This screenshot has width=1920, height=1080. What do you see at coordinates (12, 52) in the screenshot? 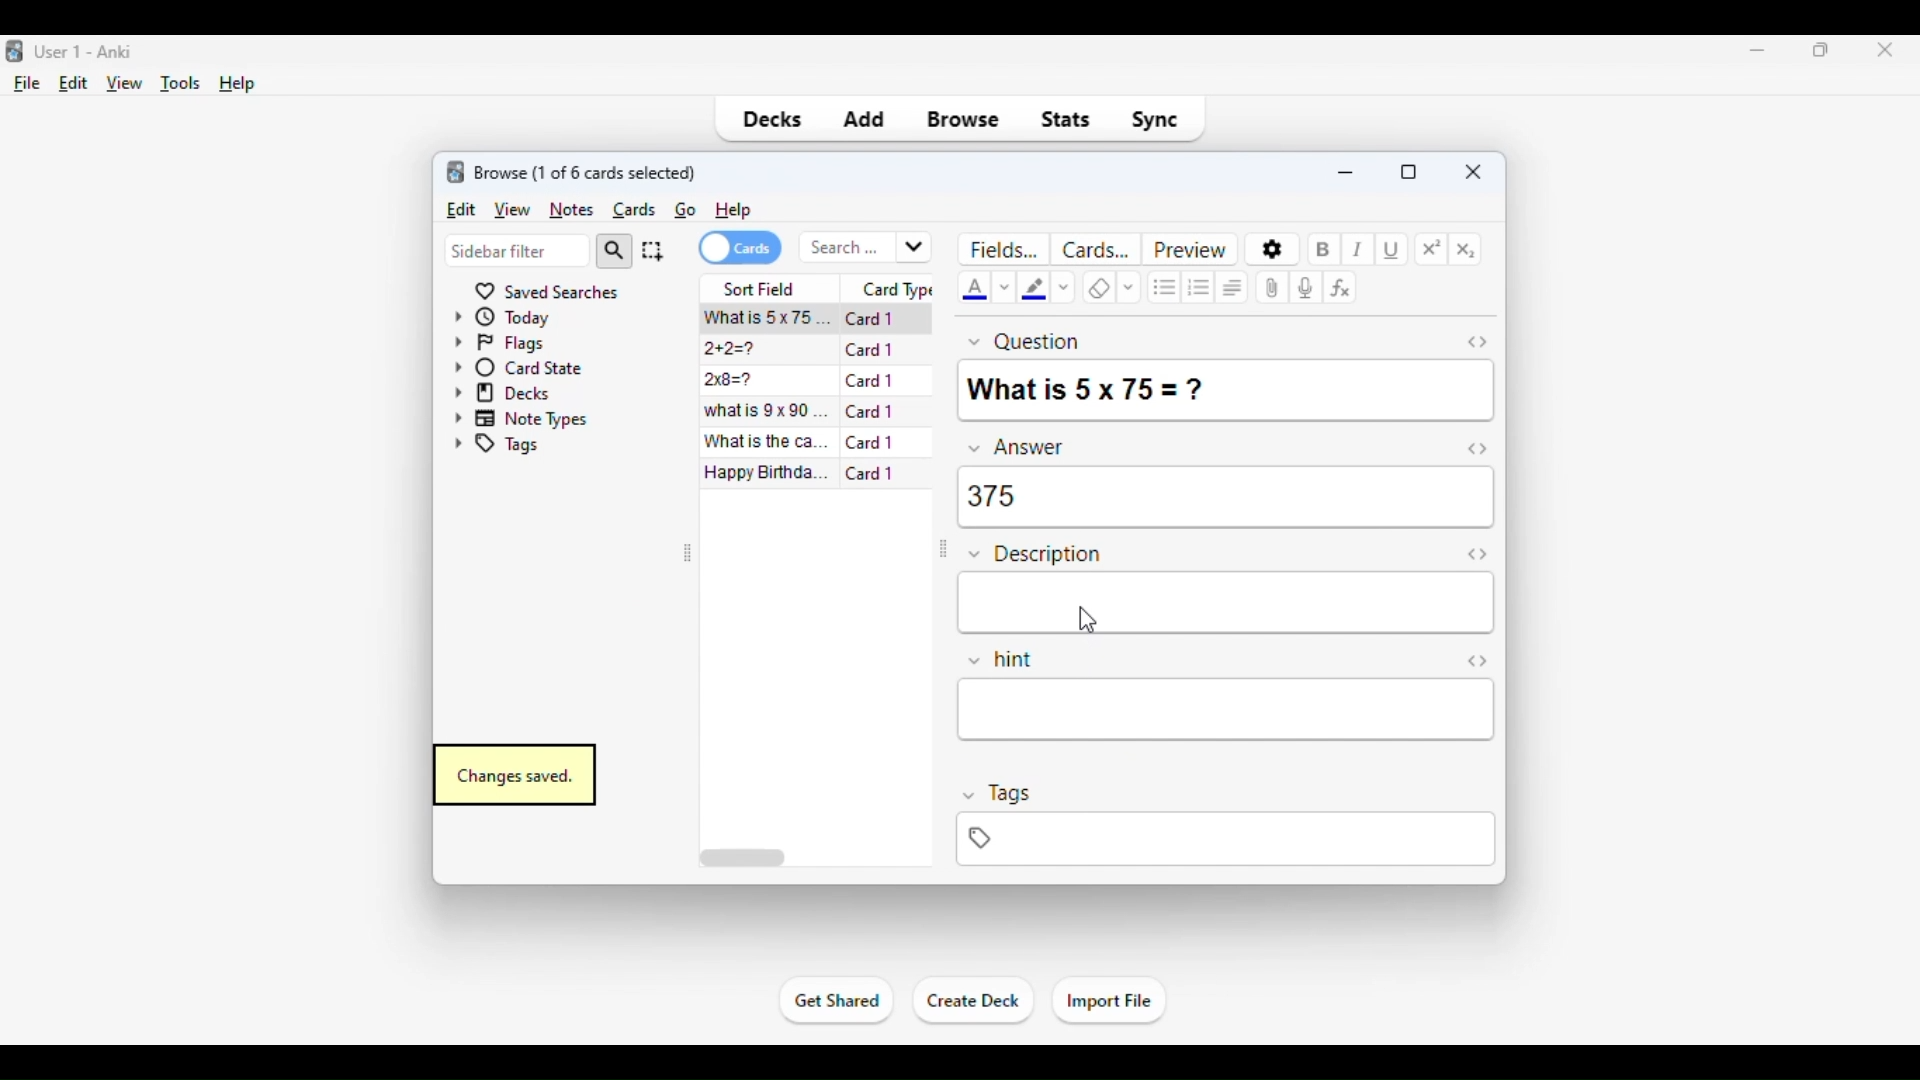
I see `logo` at bounding box center [12, 52].